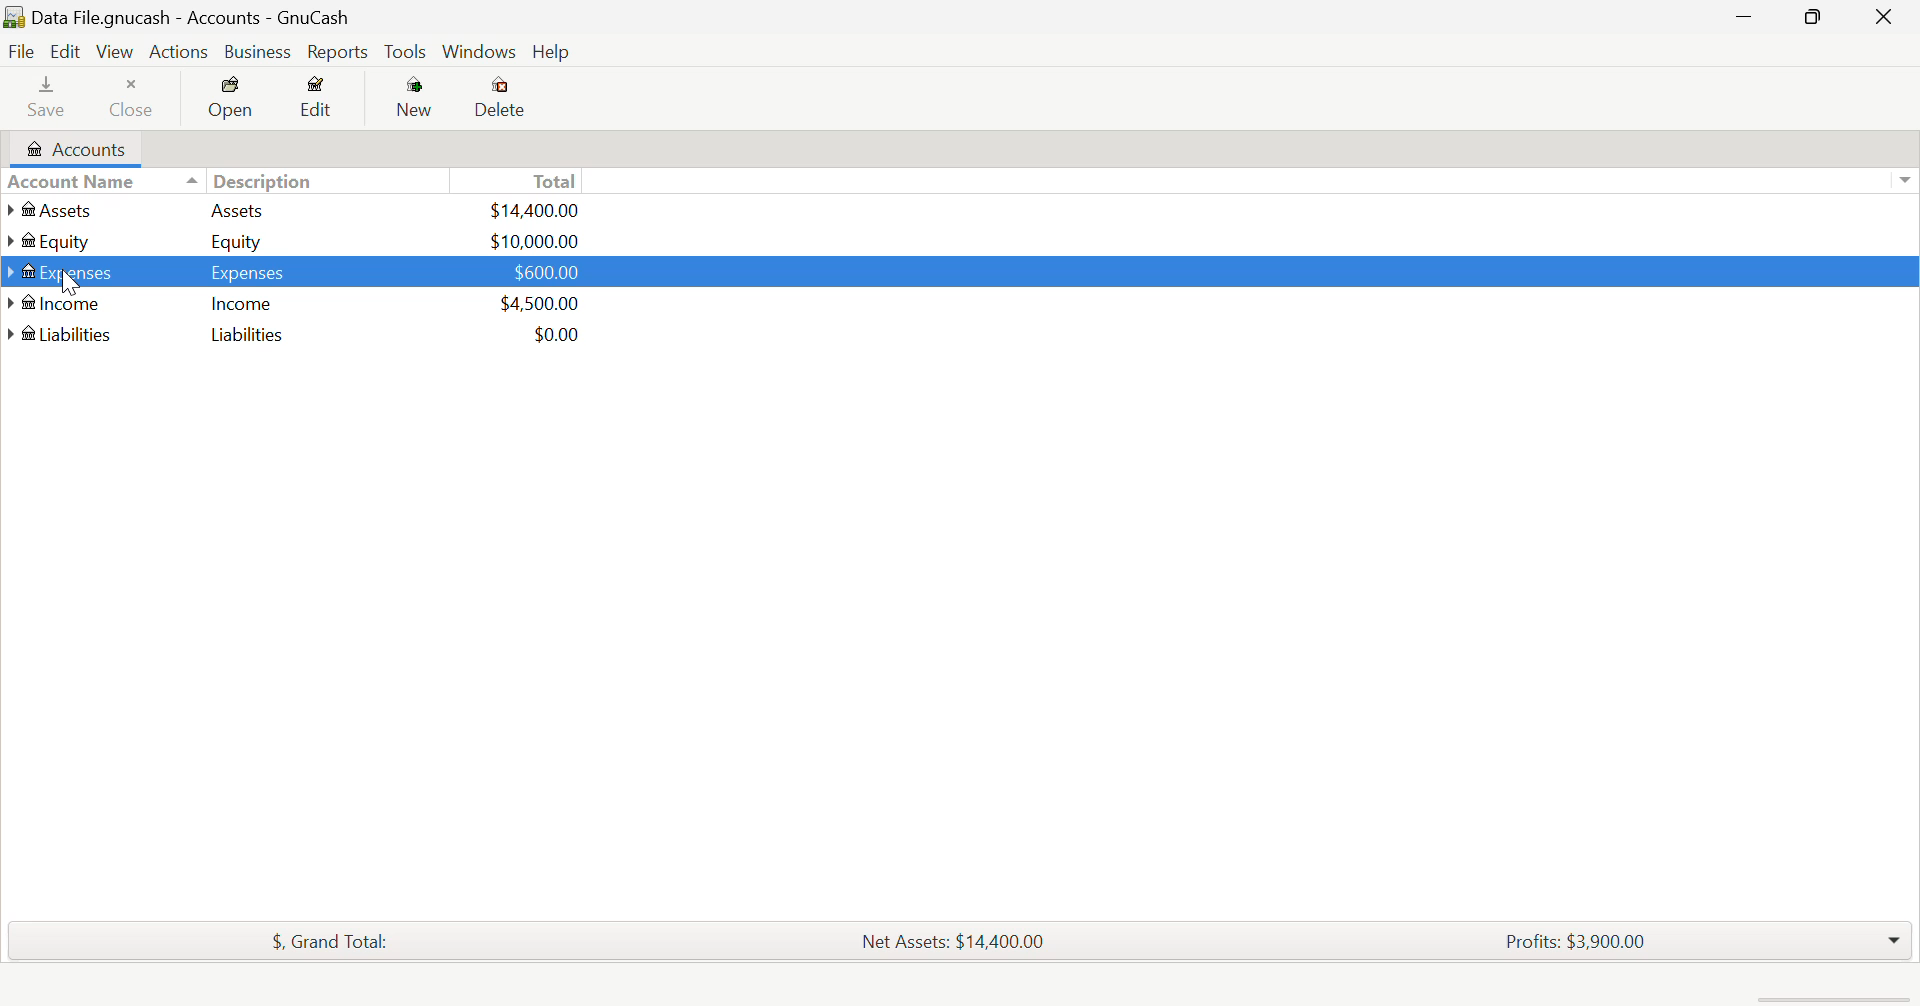  I want to click on Total, so click(324, 942).